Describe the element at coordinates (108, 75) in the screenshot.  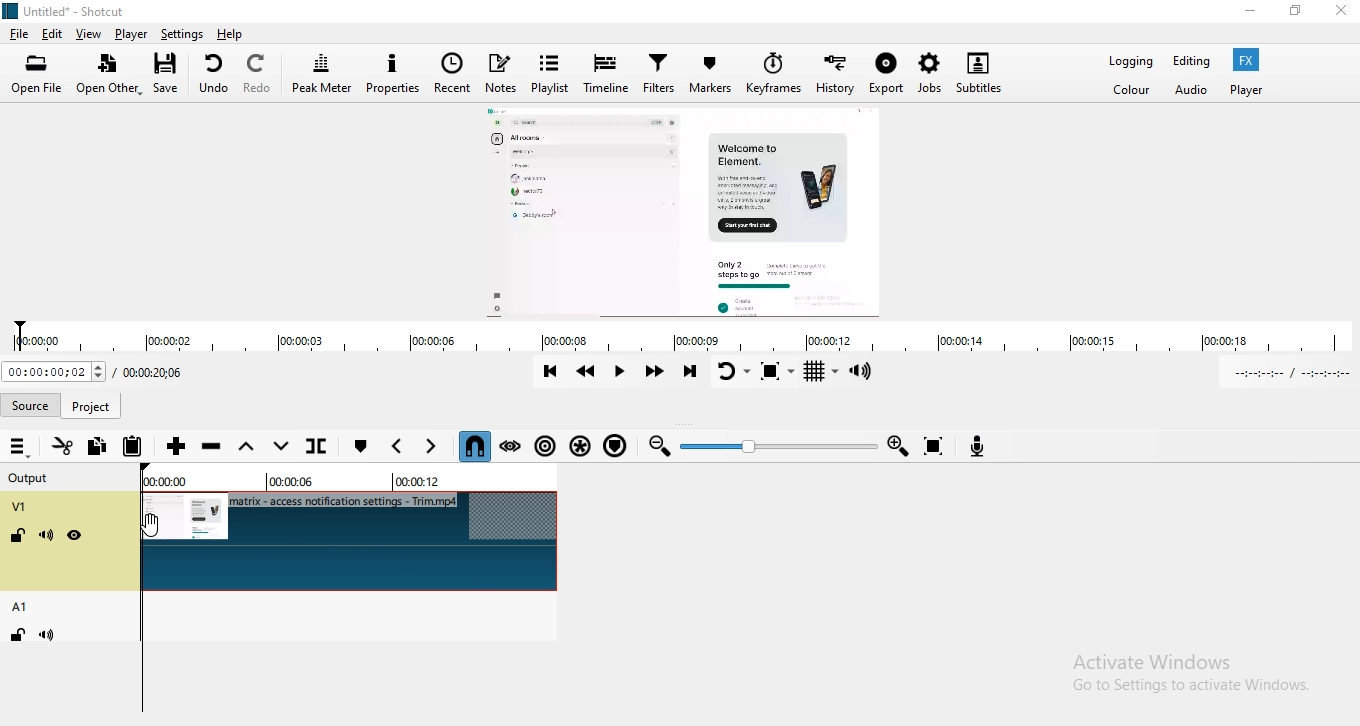
I see `Open other ` at that location.